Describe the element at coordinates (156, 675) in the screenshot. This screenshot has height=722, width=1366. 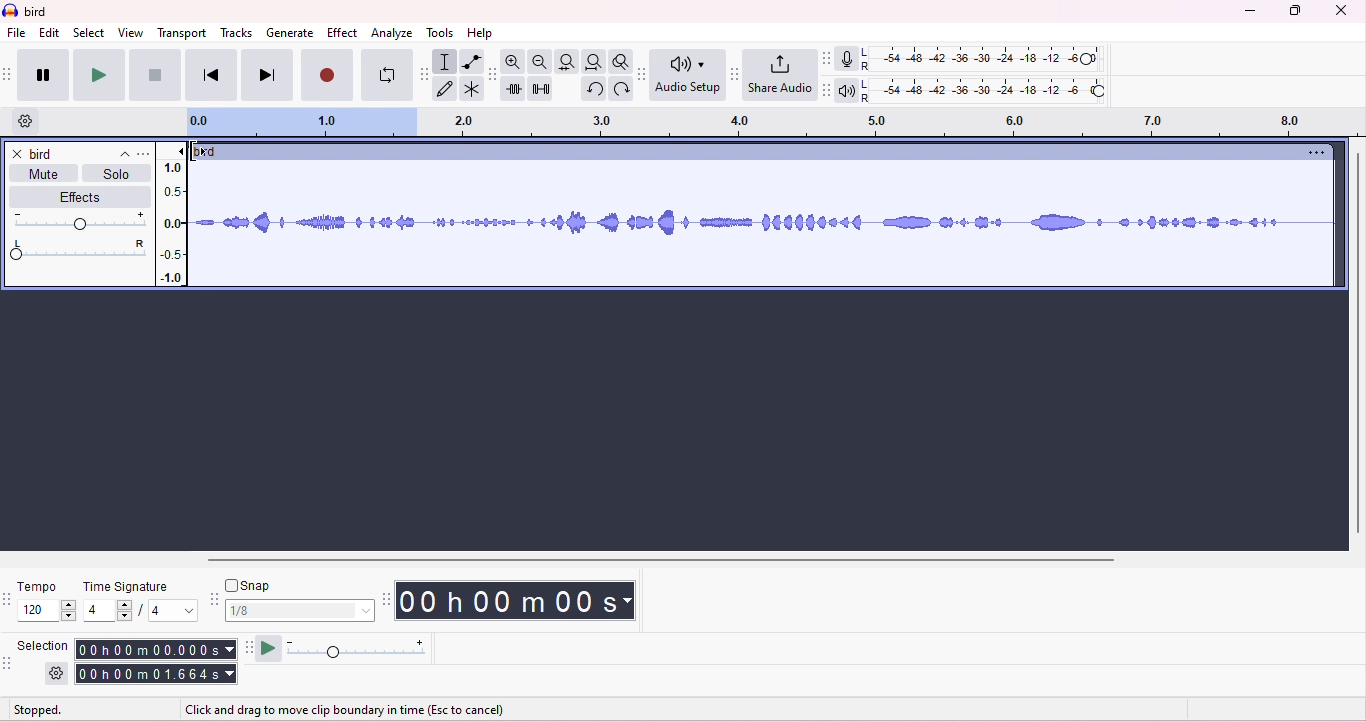
I see `total time` at that location.